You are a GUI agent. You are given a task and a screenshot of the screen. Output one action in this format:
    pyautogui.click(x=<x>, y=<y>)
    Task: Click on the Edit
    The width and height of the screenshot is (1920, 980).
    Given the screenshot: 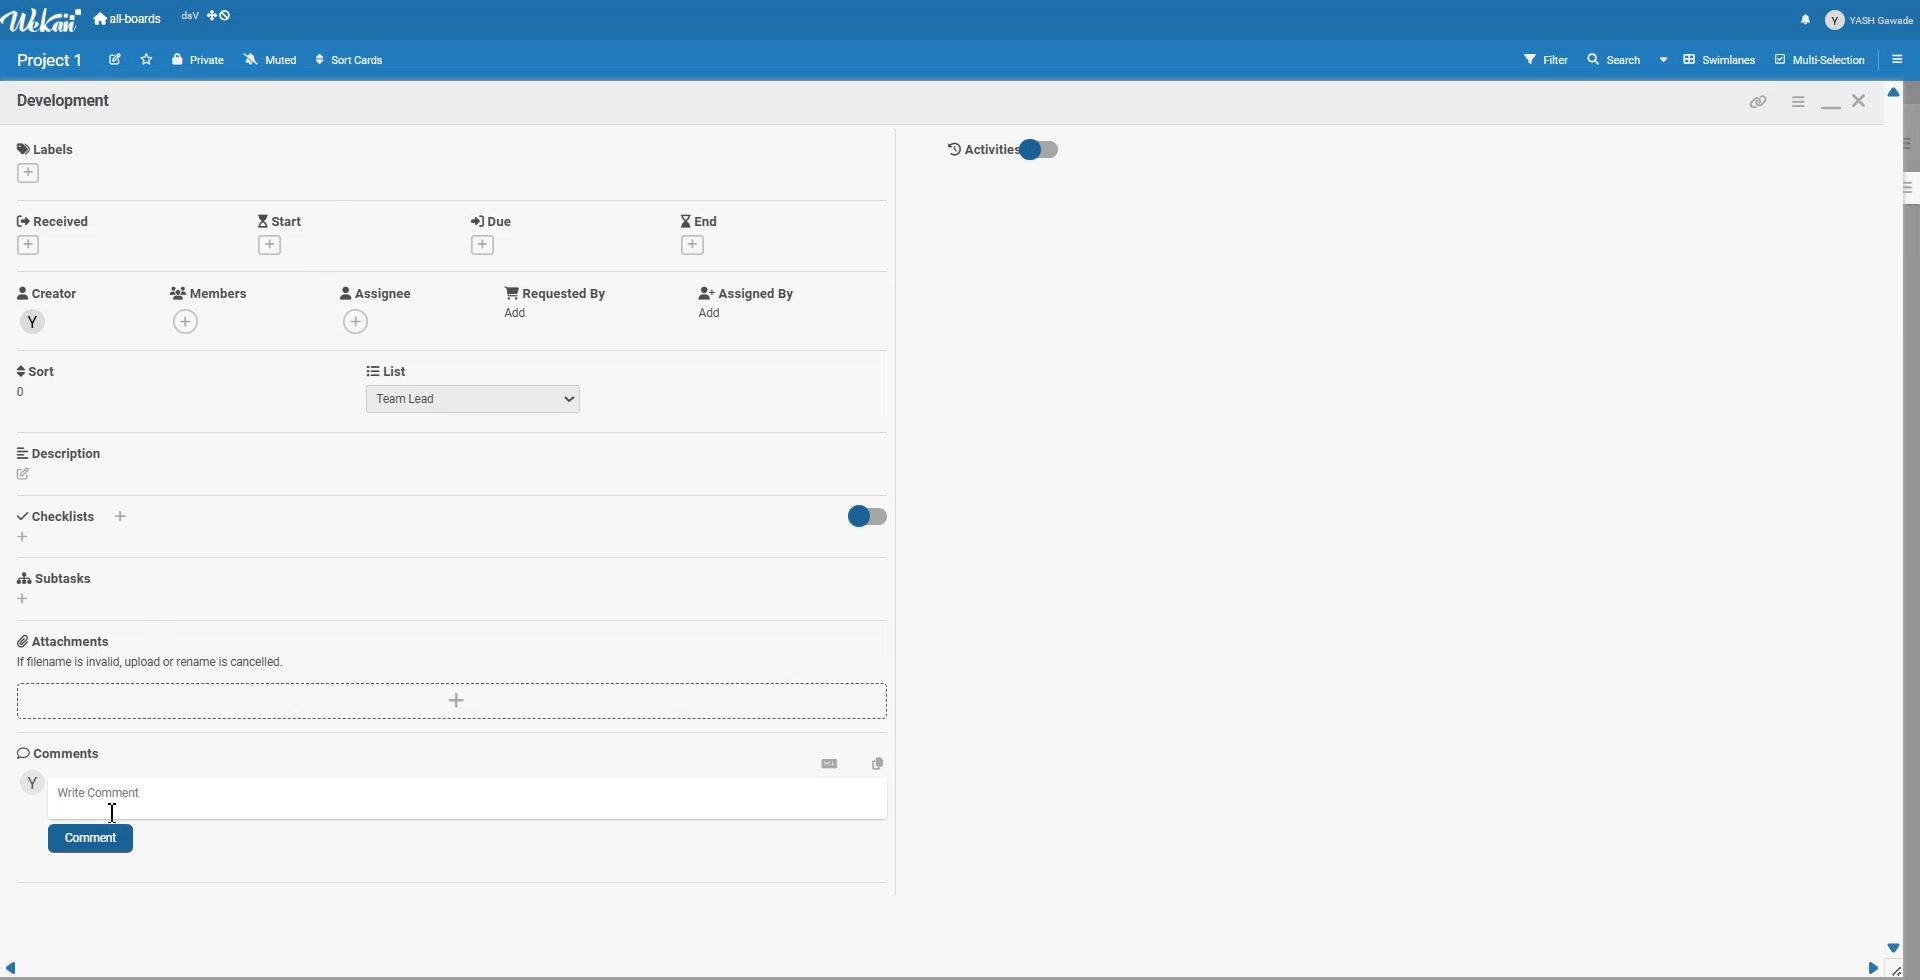 What is the action you would take?
    pyautogui.click(x=115, y=58)
    